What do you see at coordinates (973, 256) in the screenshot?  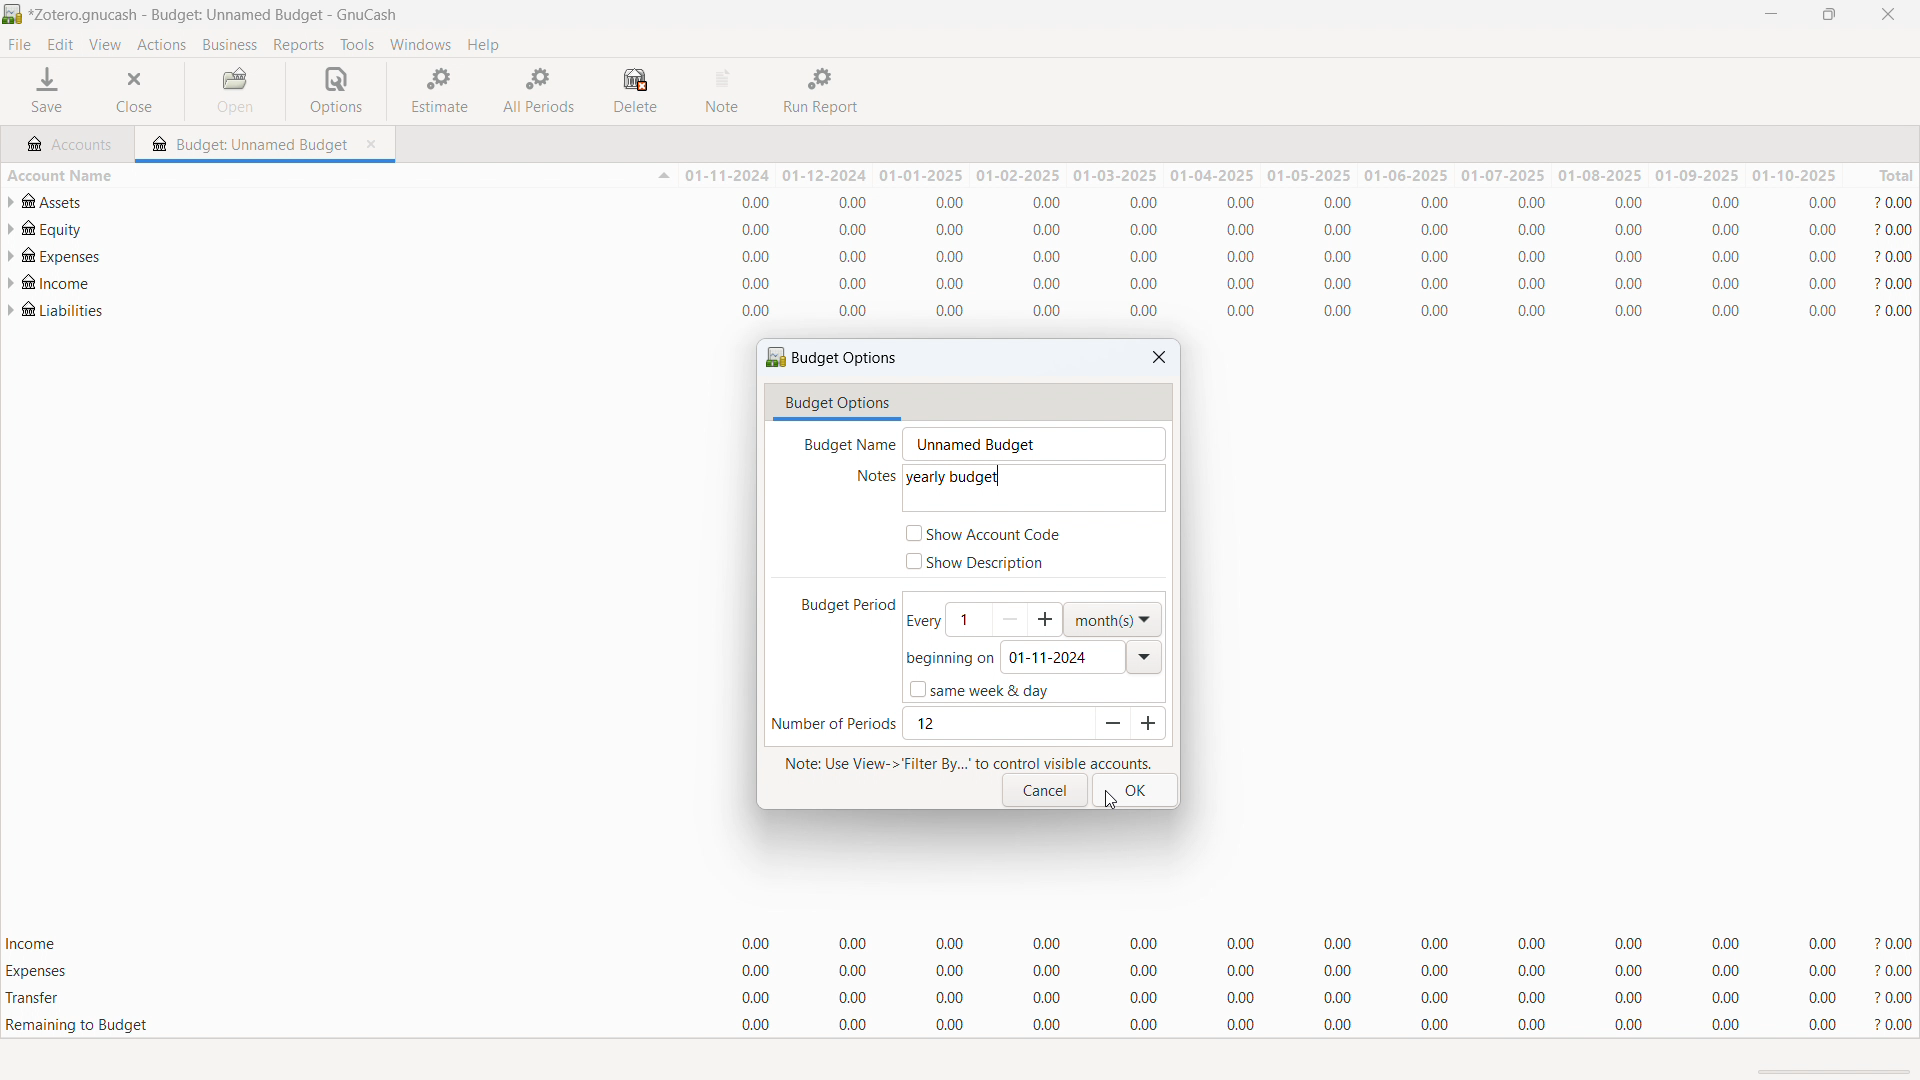 I see `account statement for "Expenses"` at bounding box center [973, 256].